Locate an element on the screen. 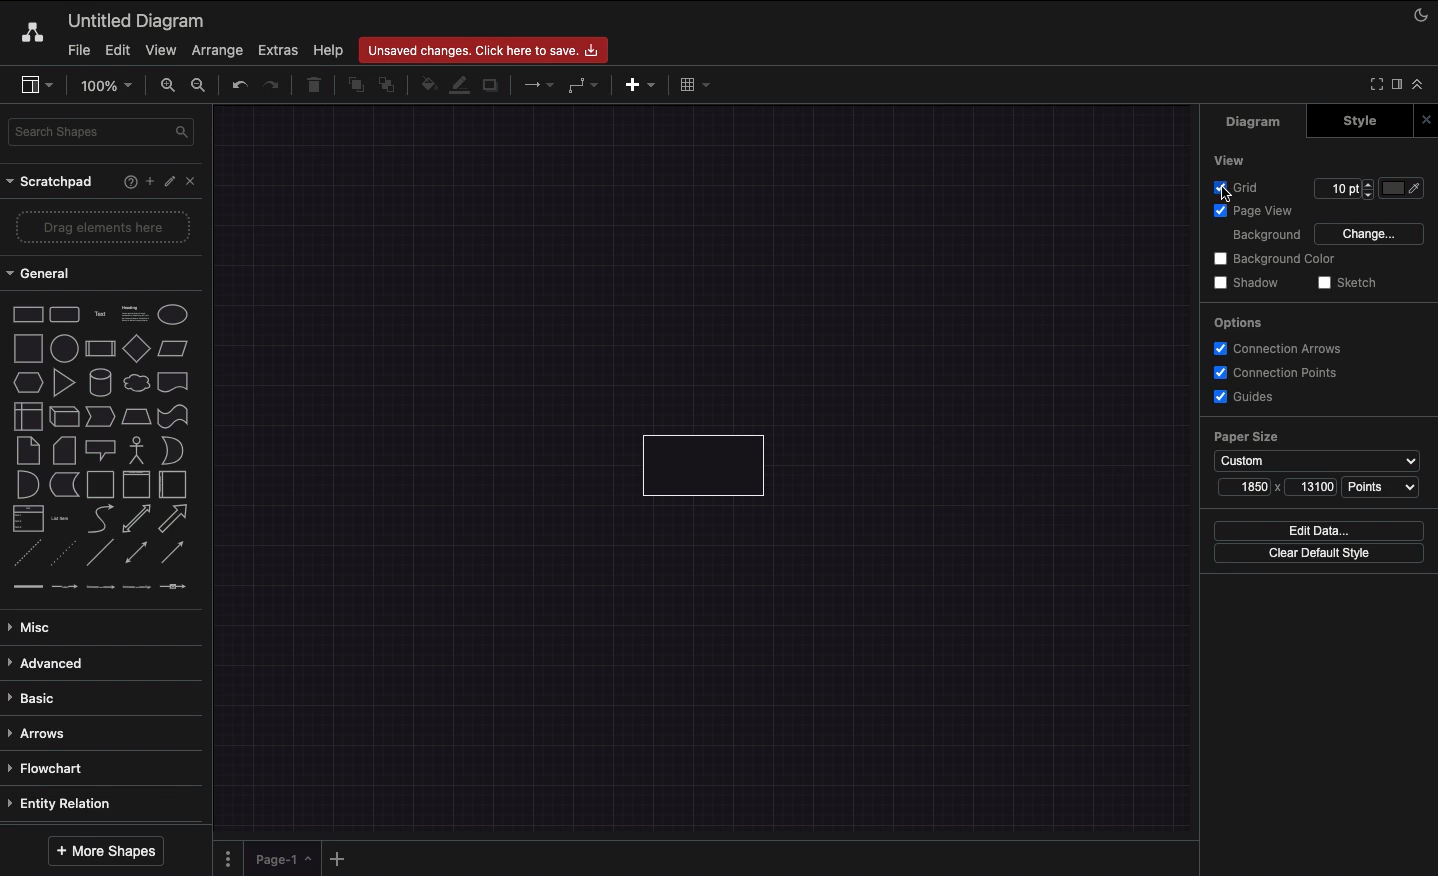 Image resolution: width=1438 pixels, height=876 pixels. Help is located at coordinates (326, 50).